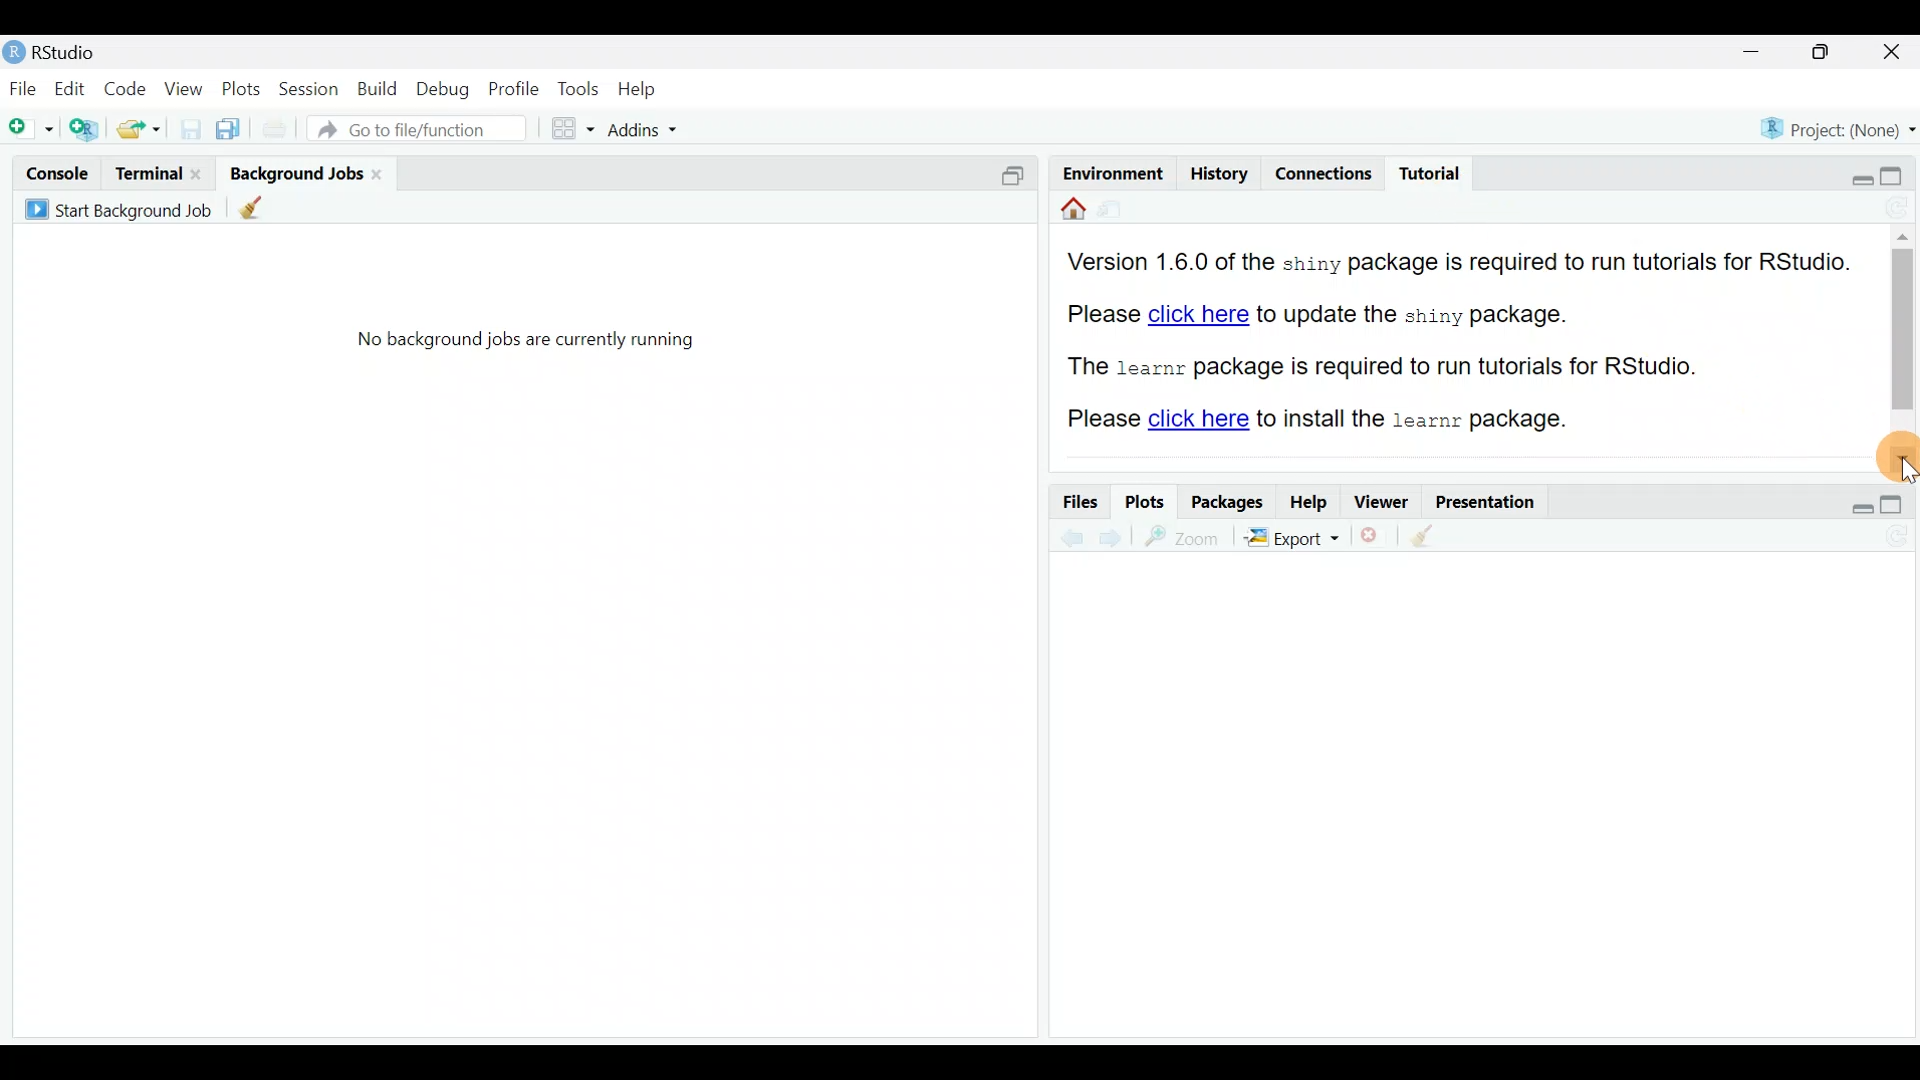 This screenshot has width=1920, height=1080. Describe the element at coordinates (632, 128) in the screenshot. I see `Addins` at that location.